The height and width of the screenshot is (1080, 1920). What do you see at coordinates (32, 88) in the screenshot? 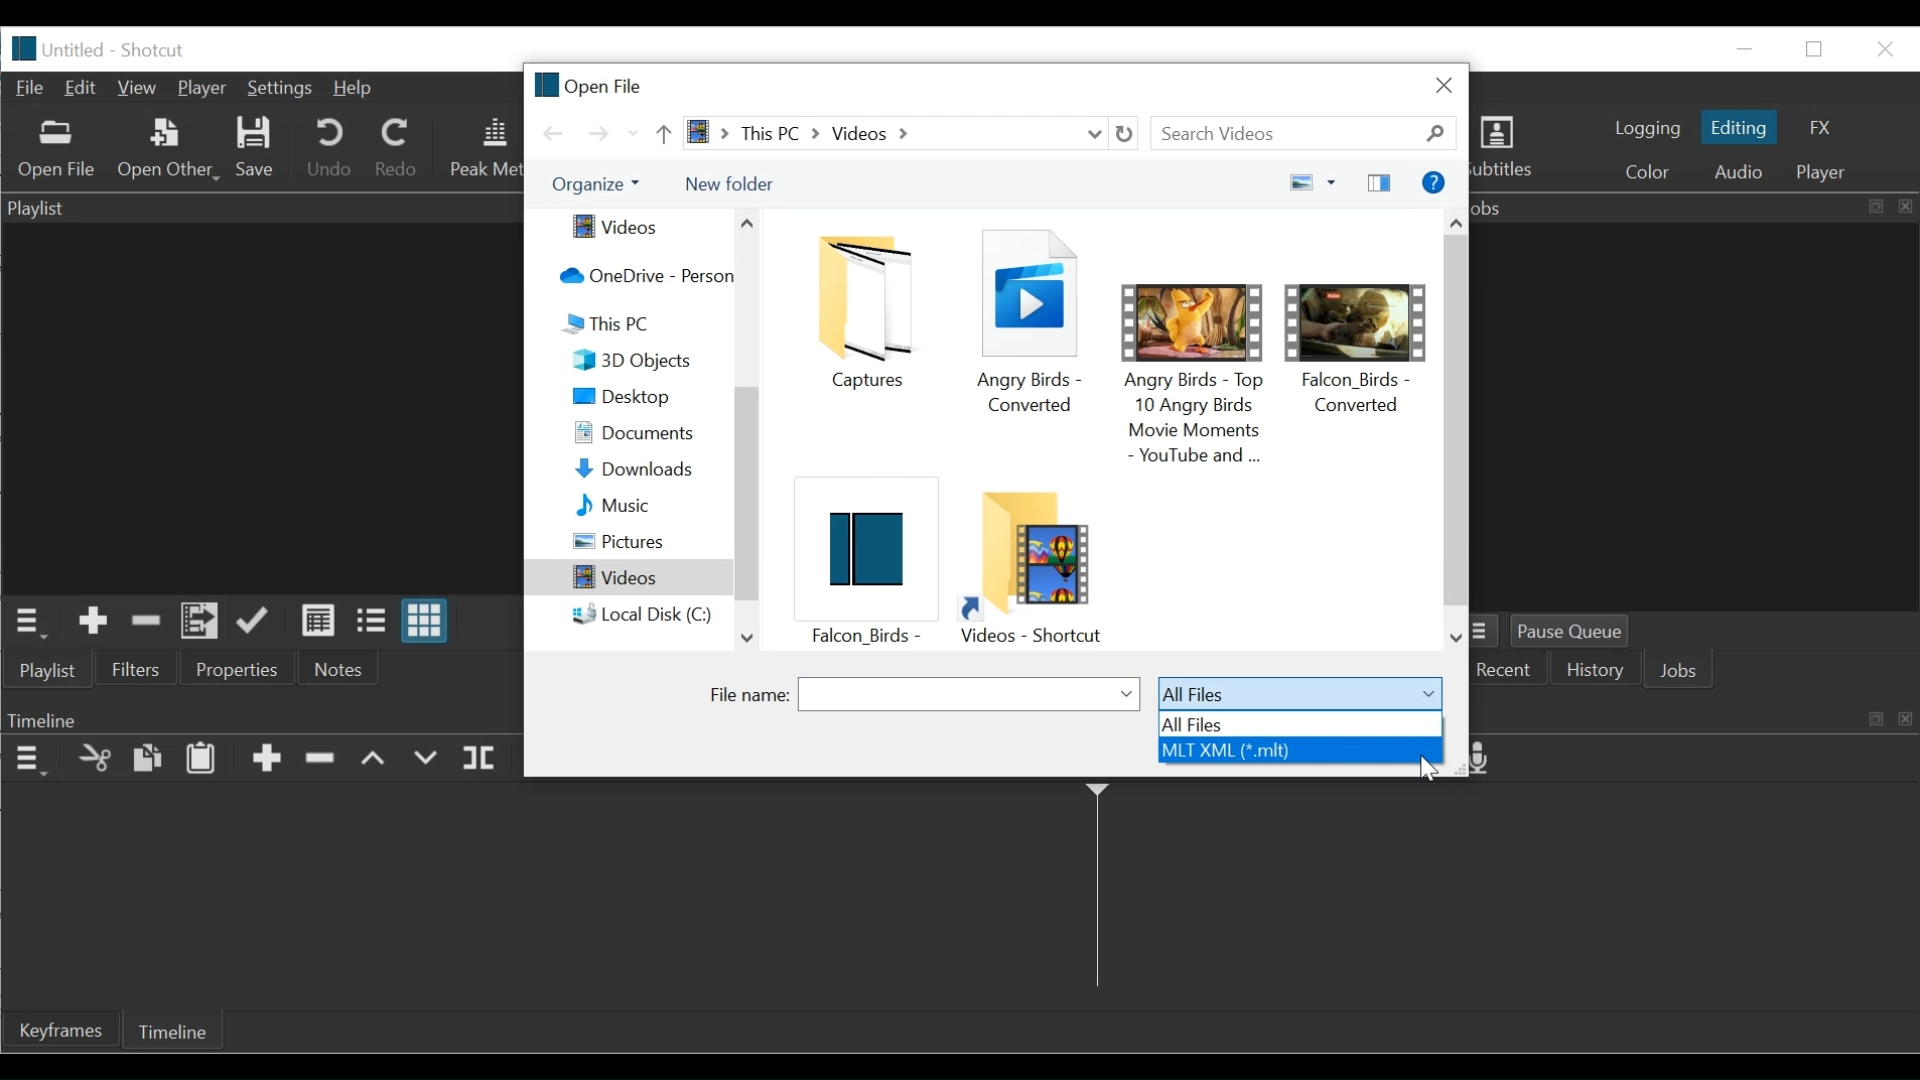
I see `File` at bounding box center [32, 88].